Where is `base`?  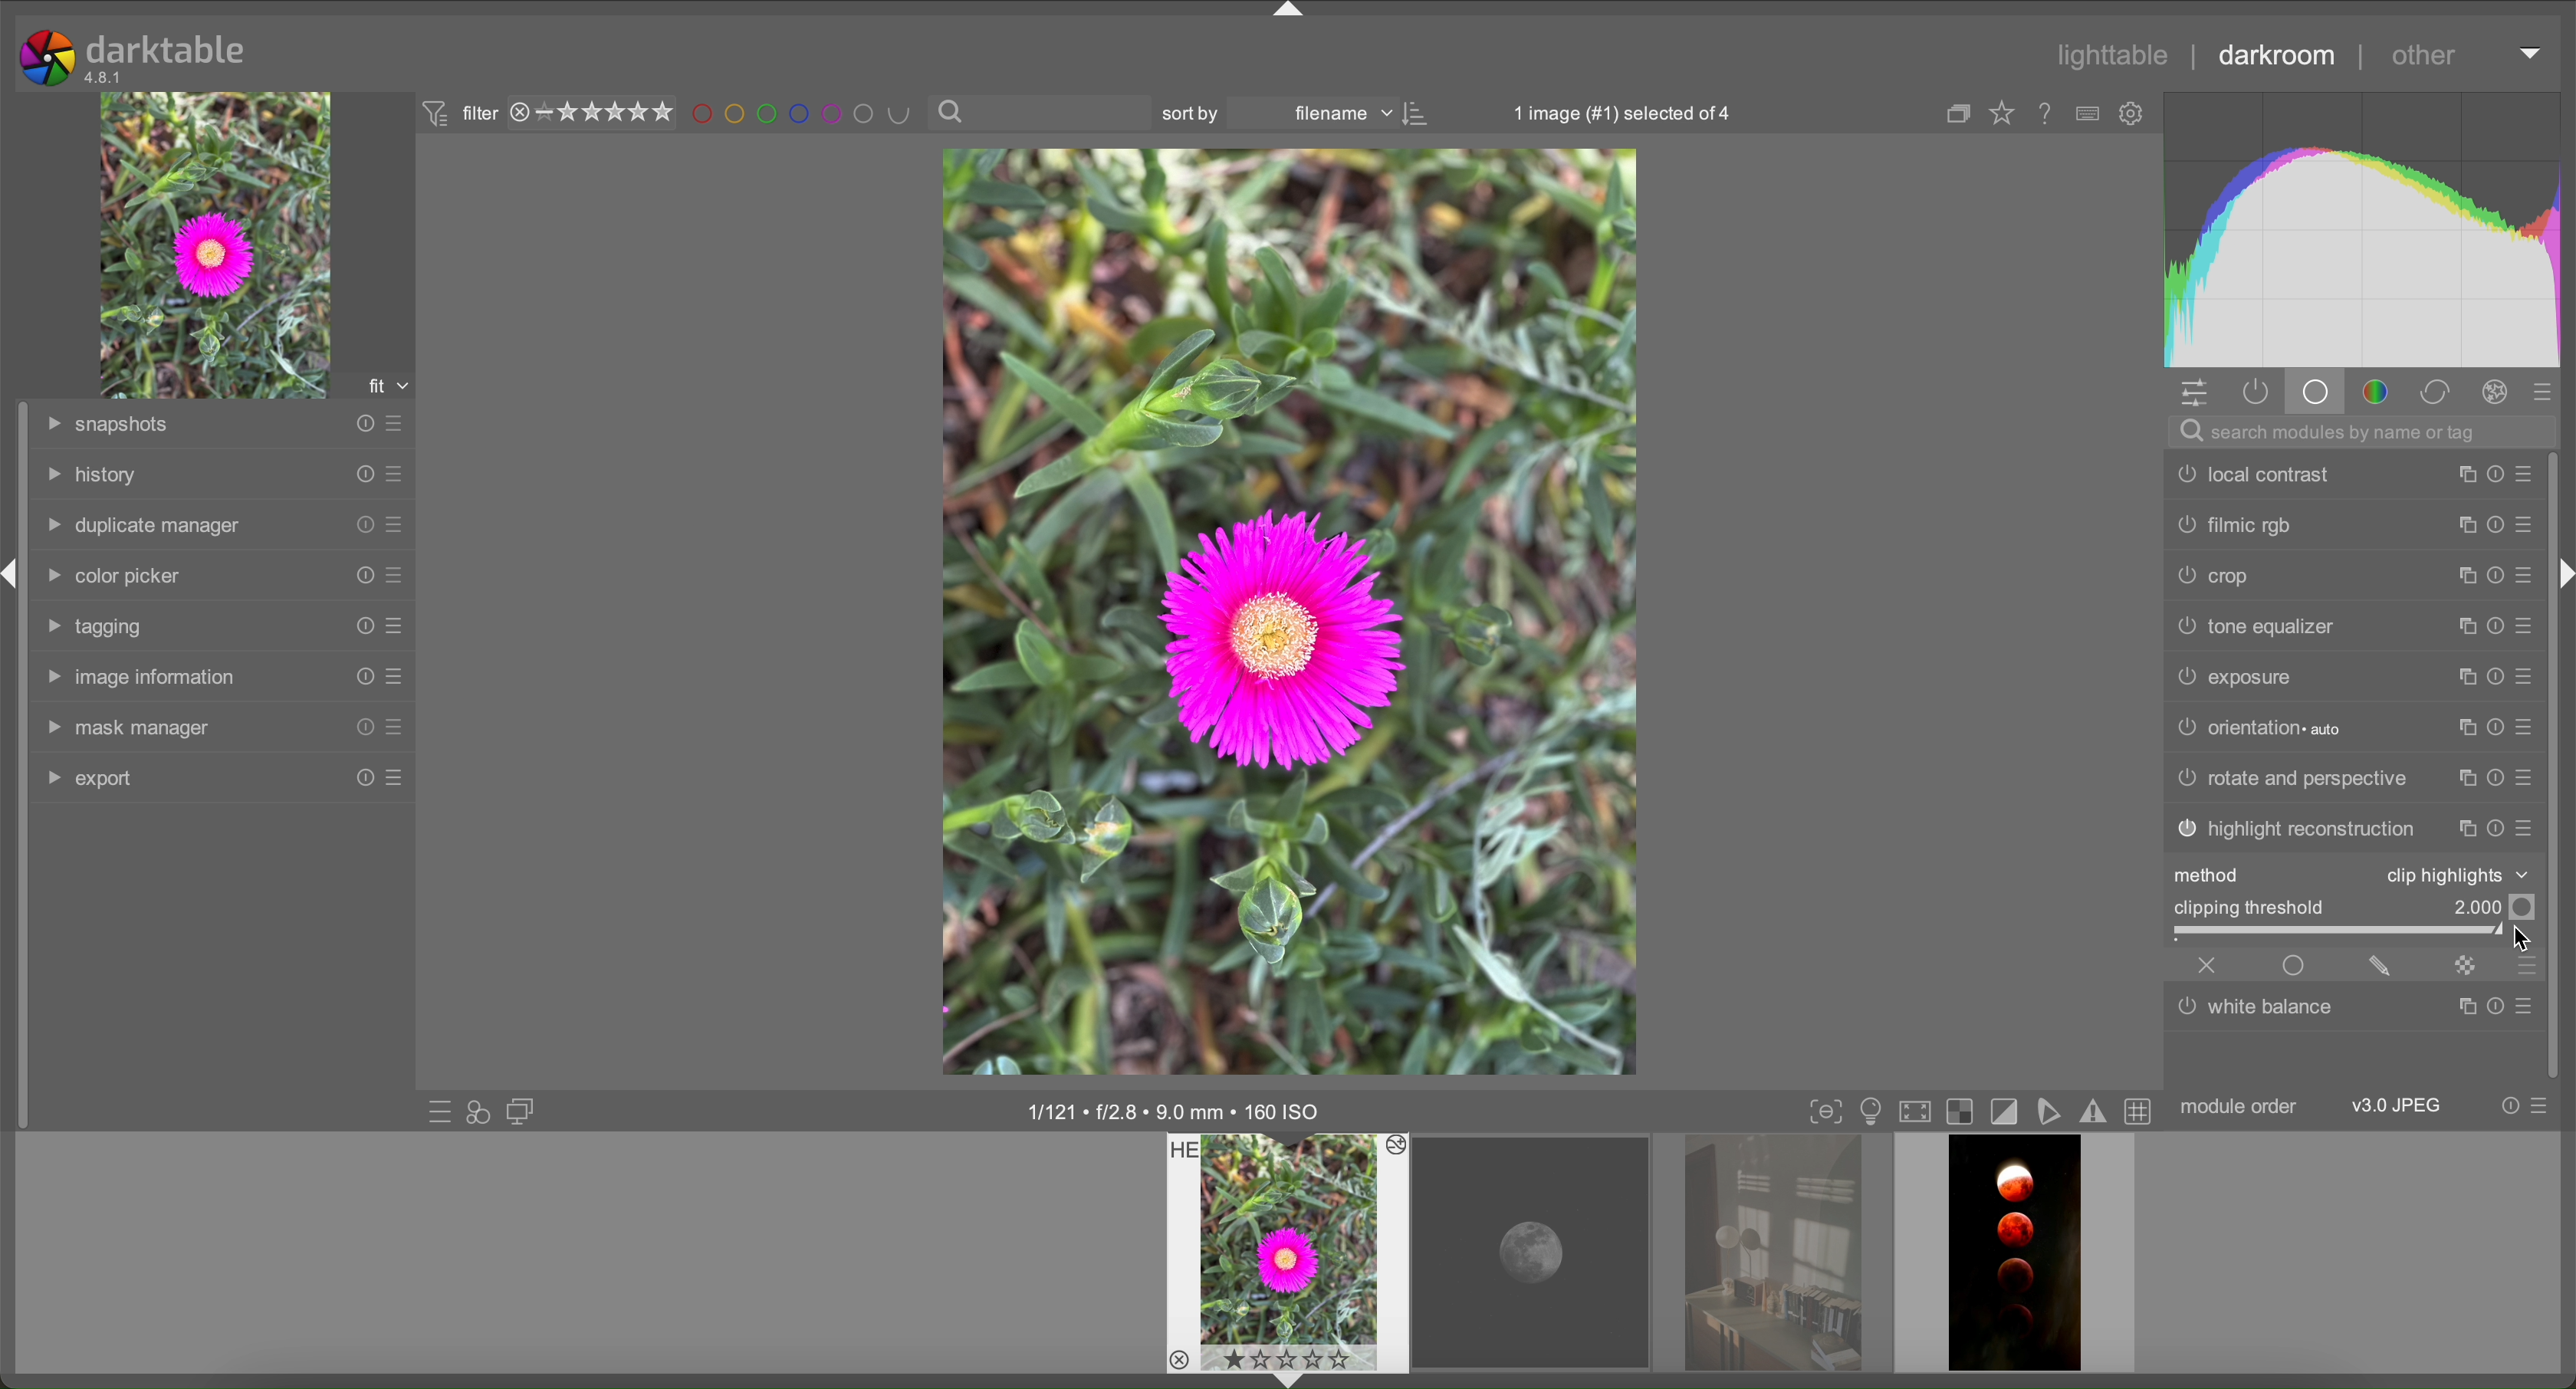 base is located at coordinates (2315, 390).